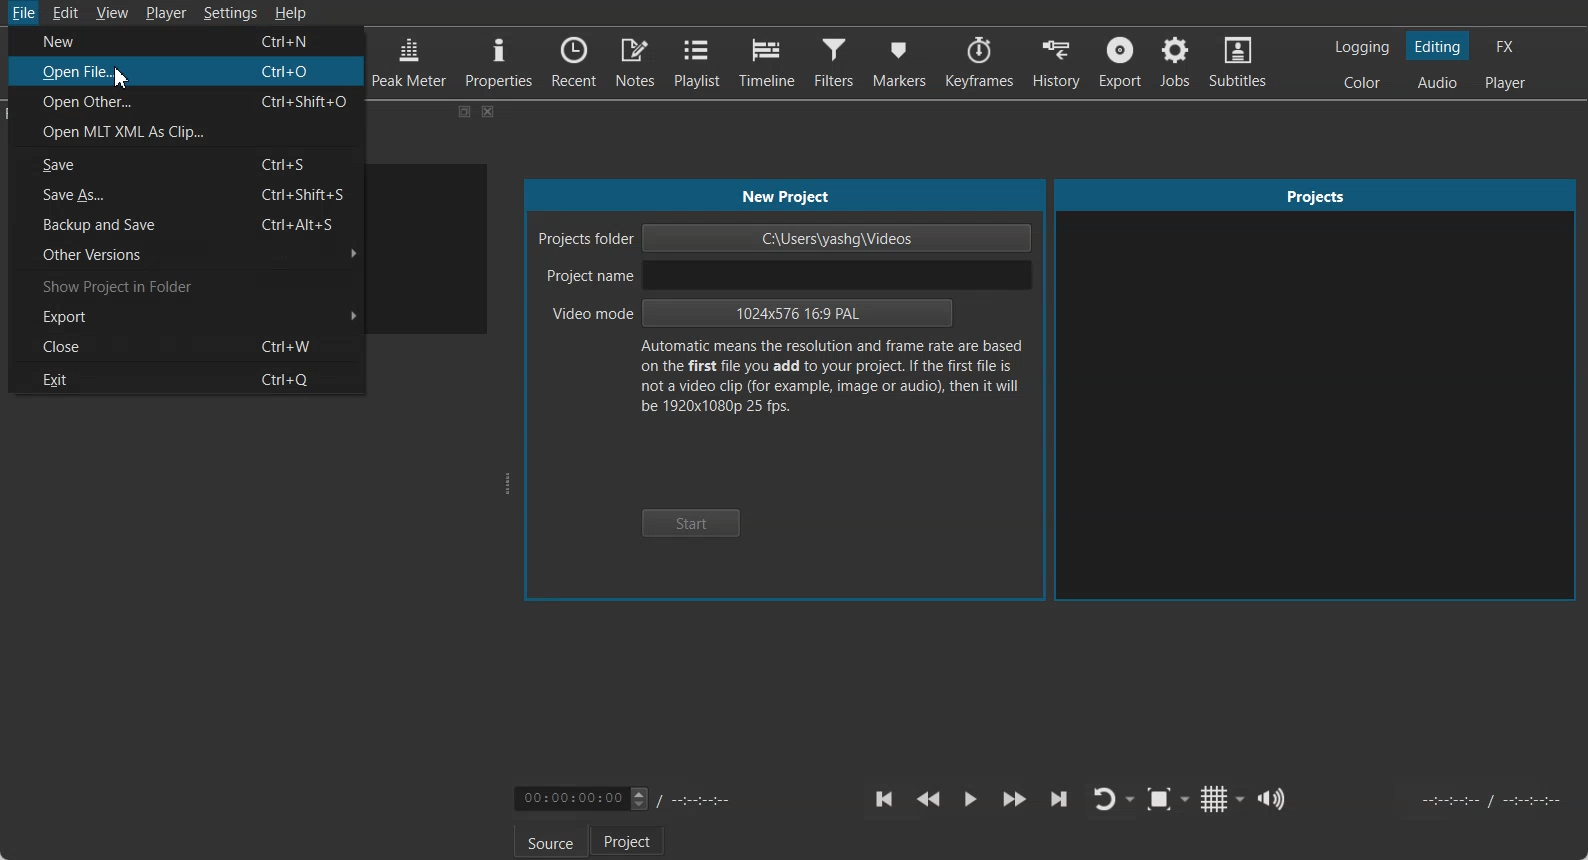  I want to click on New, so click(189, 39).